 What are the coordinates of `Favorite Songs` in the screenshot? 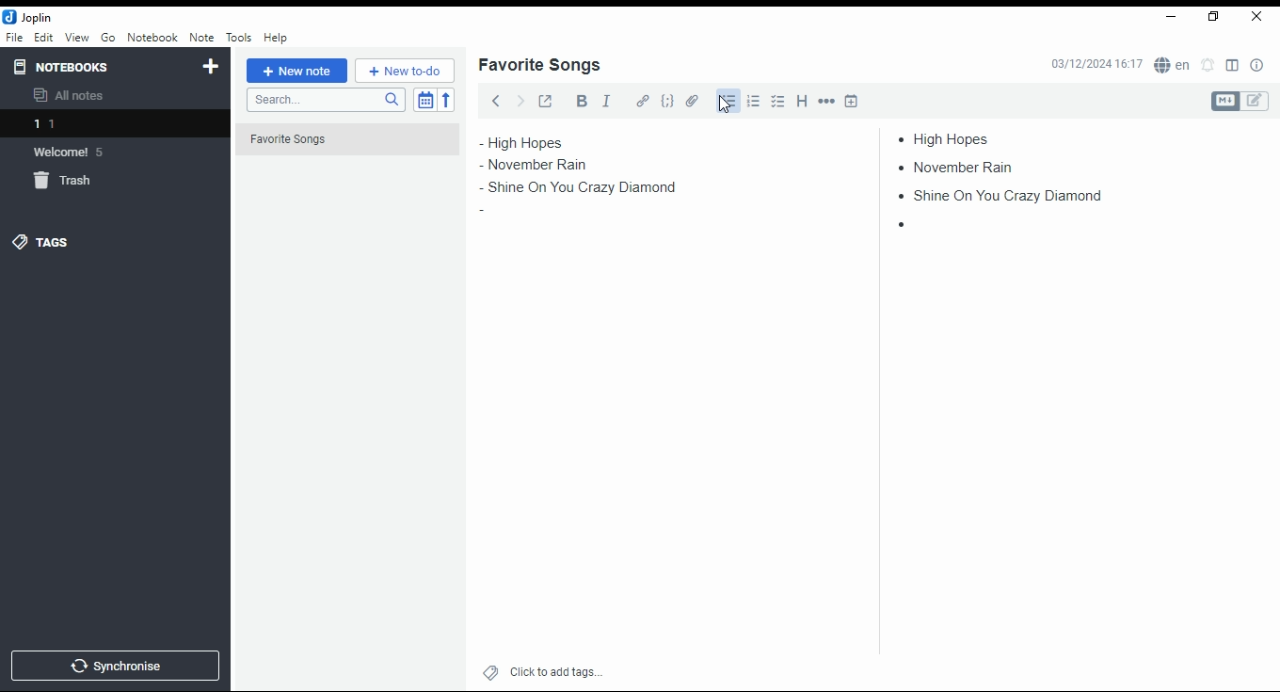 It's located at (337, 140).